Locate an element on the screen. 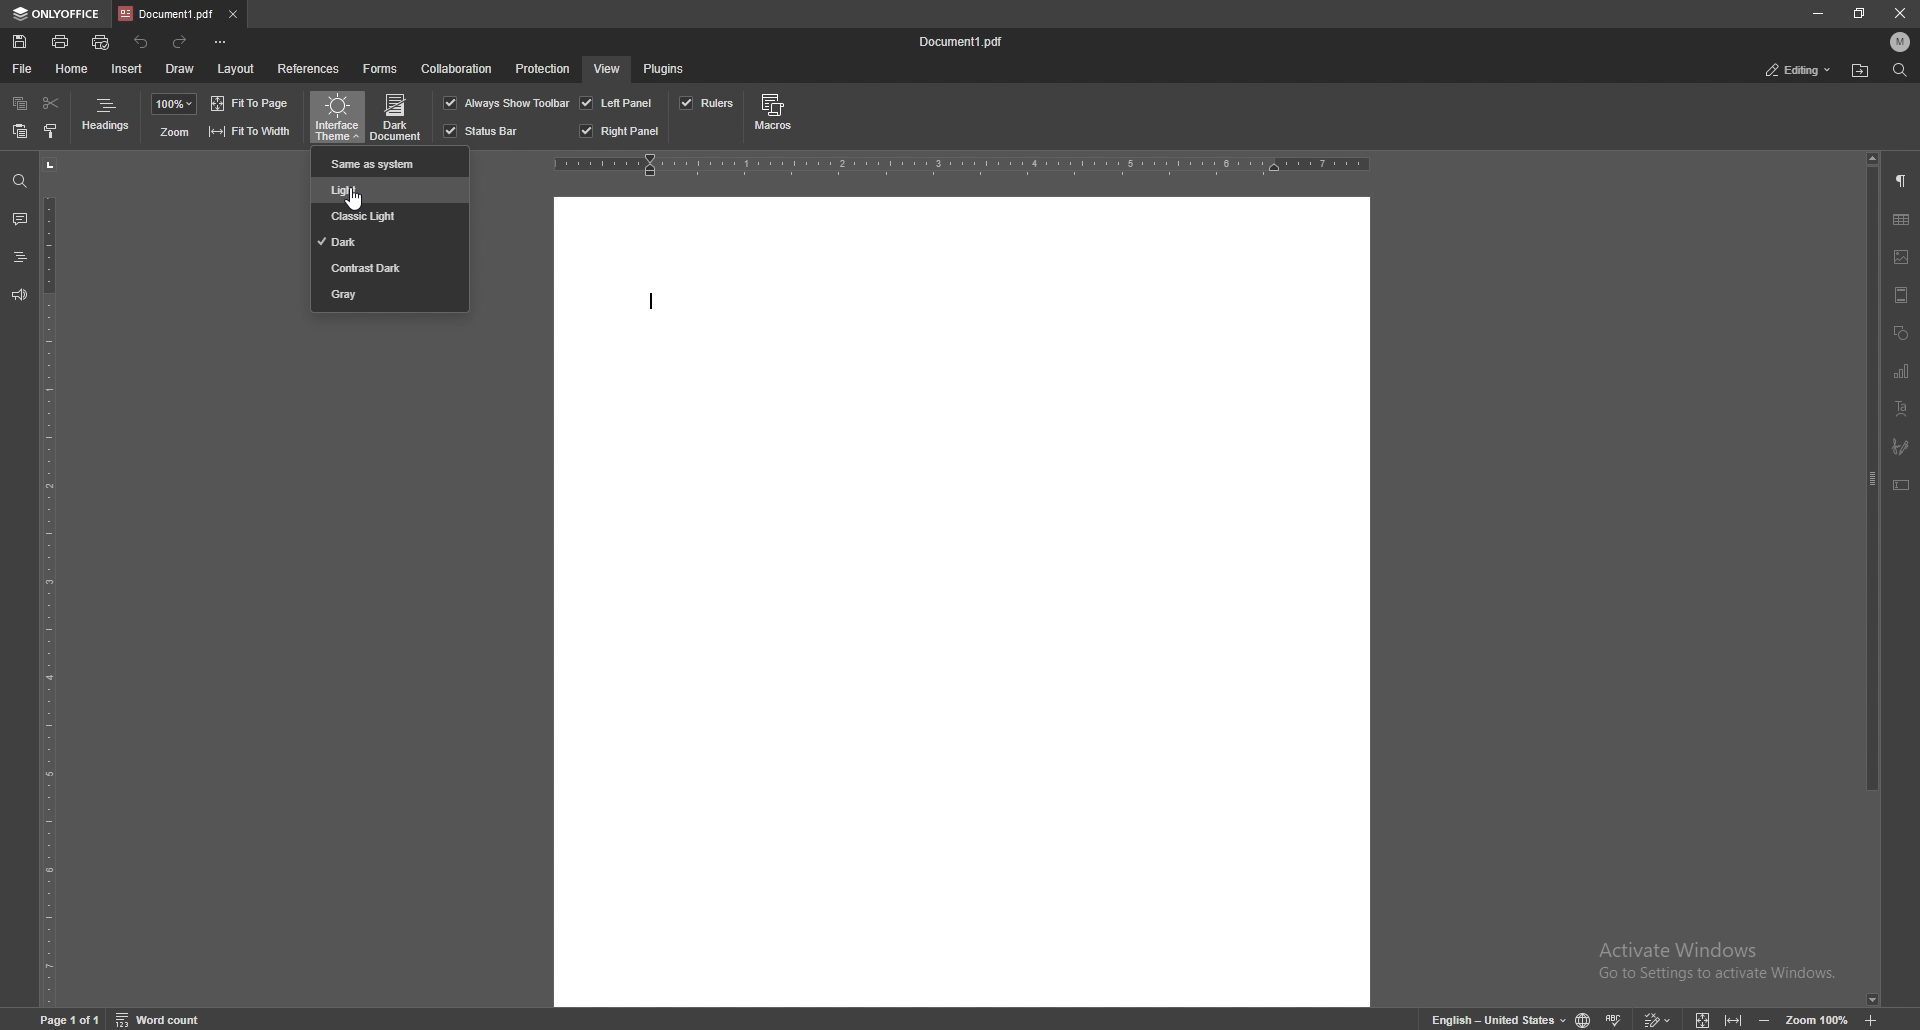 The height and width of the screenshot is (1030, 1920). change text language is located at coordinates (1499, 1020).